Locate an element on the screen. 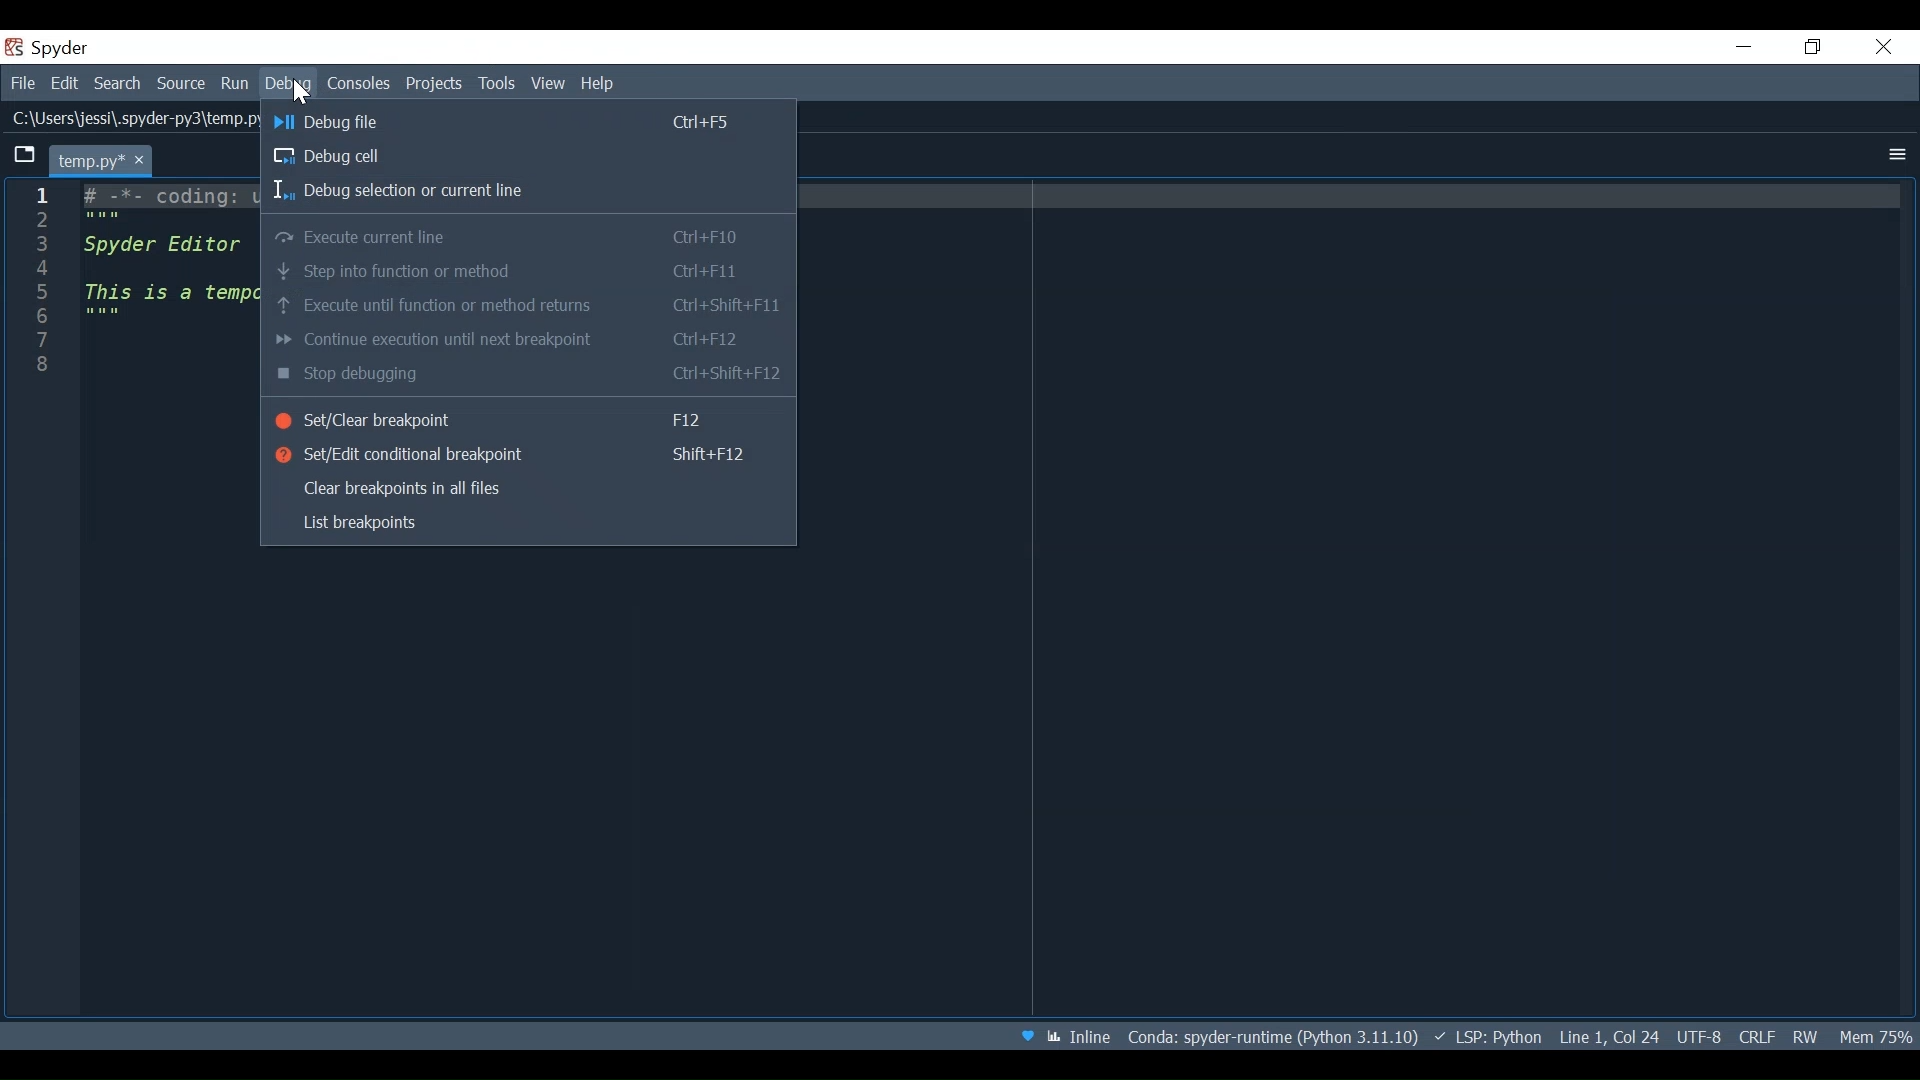 The image size is (1920, 1080). List breakpoints is located at coordinates (525, 524).